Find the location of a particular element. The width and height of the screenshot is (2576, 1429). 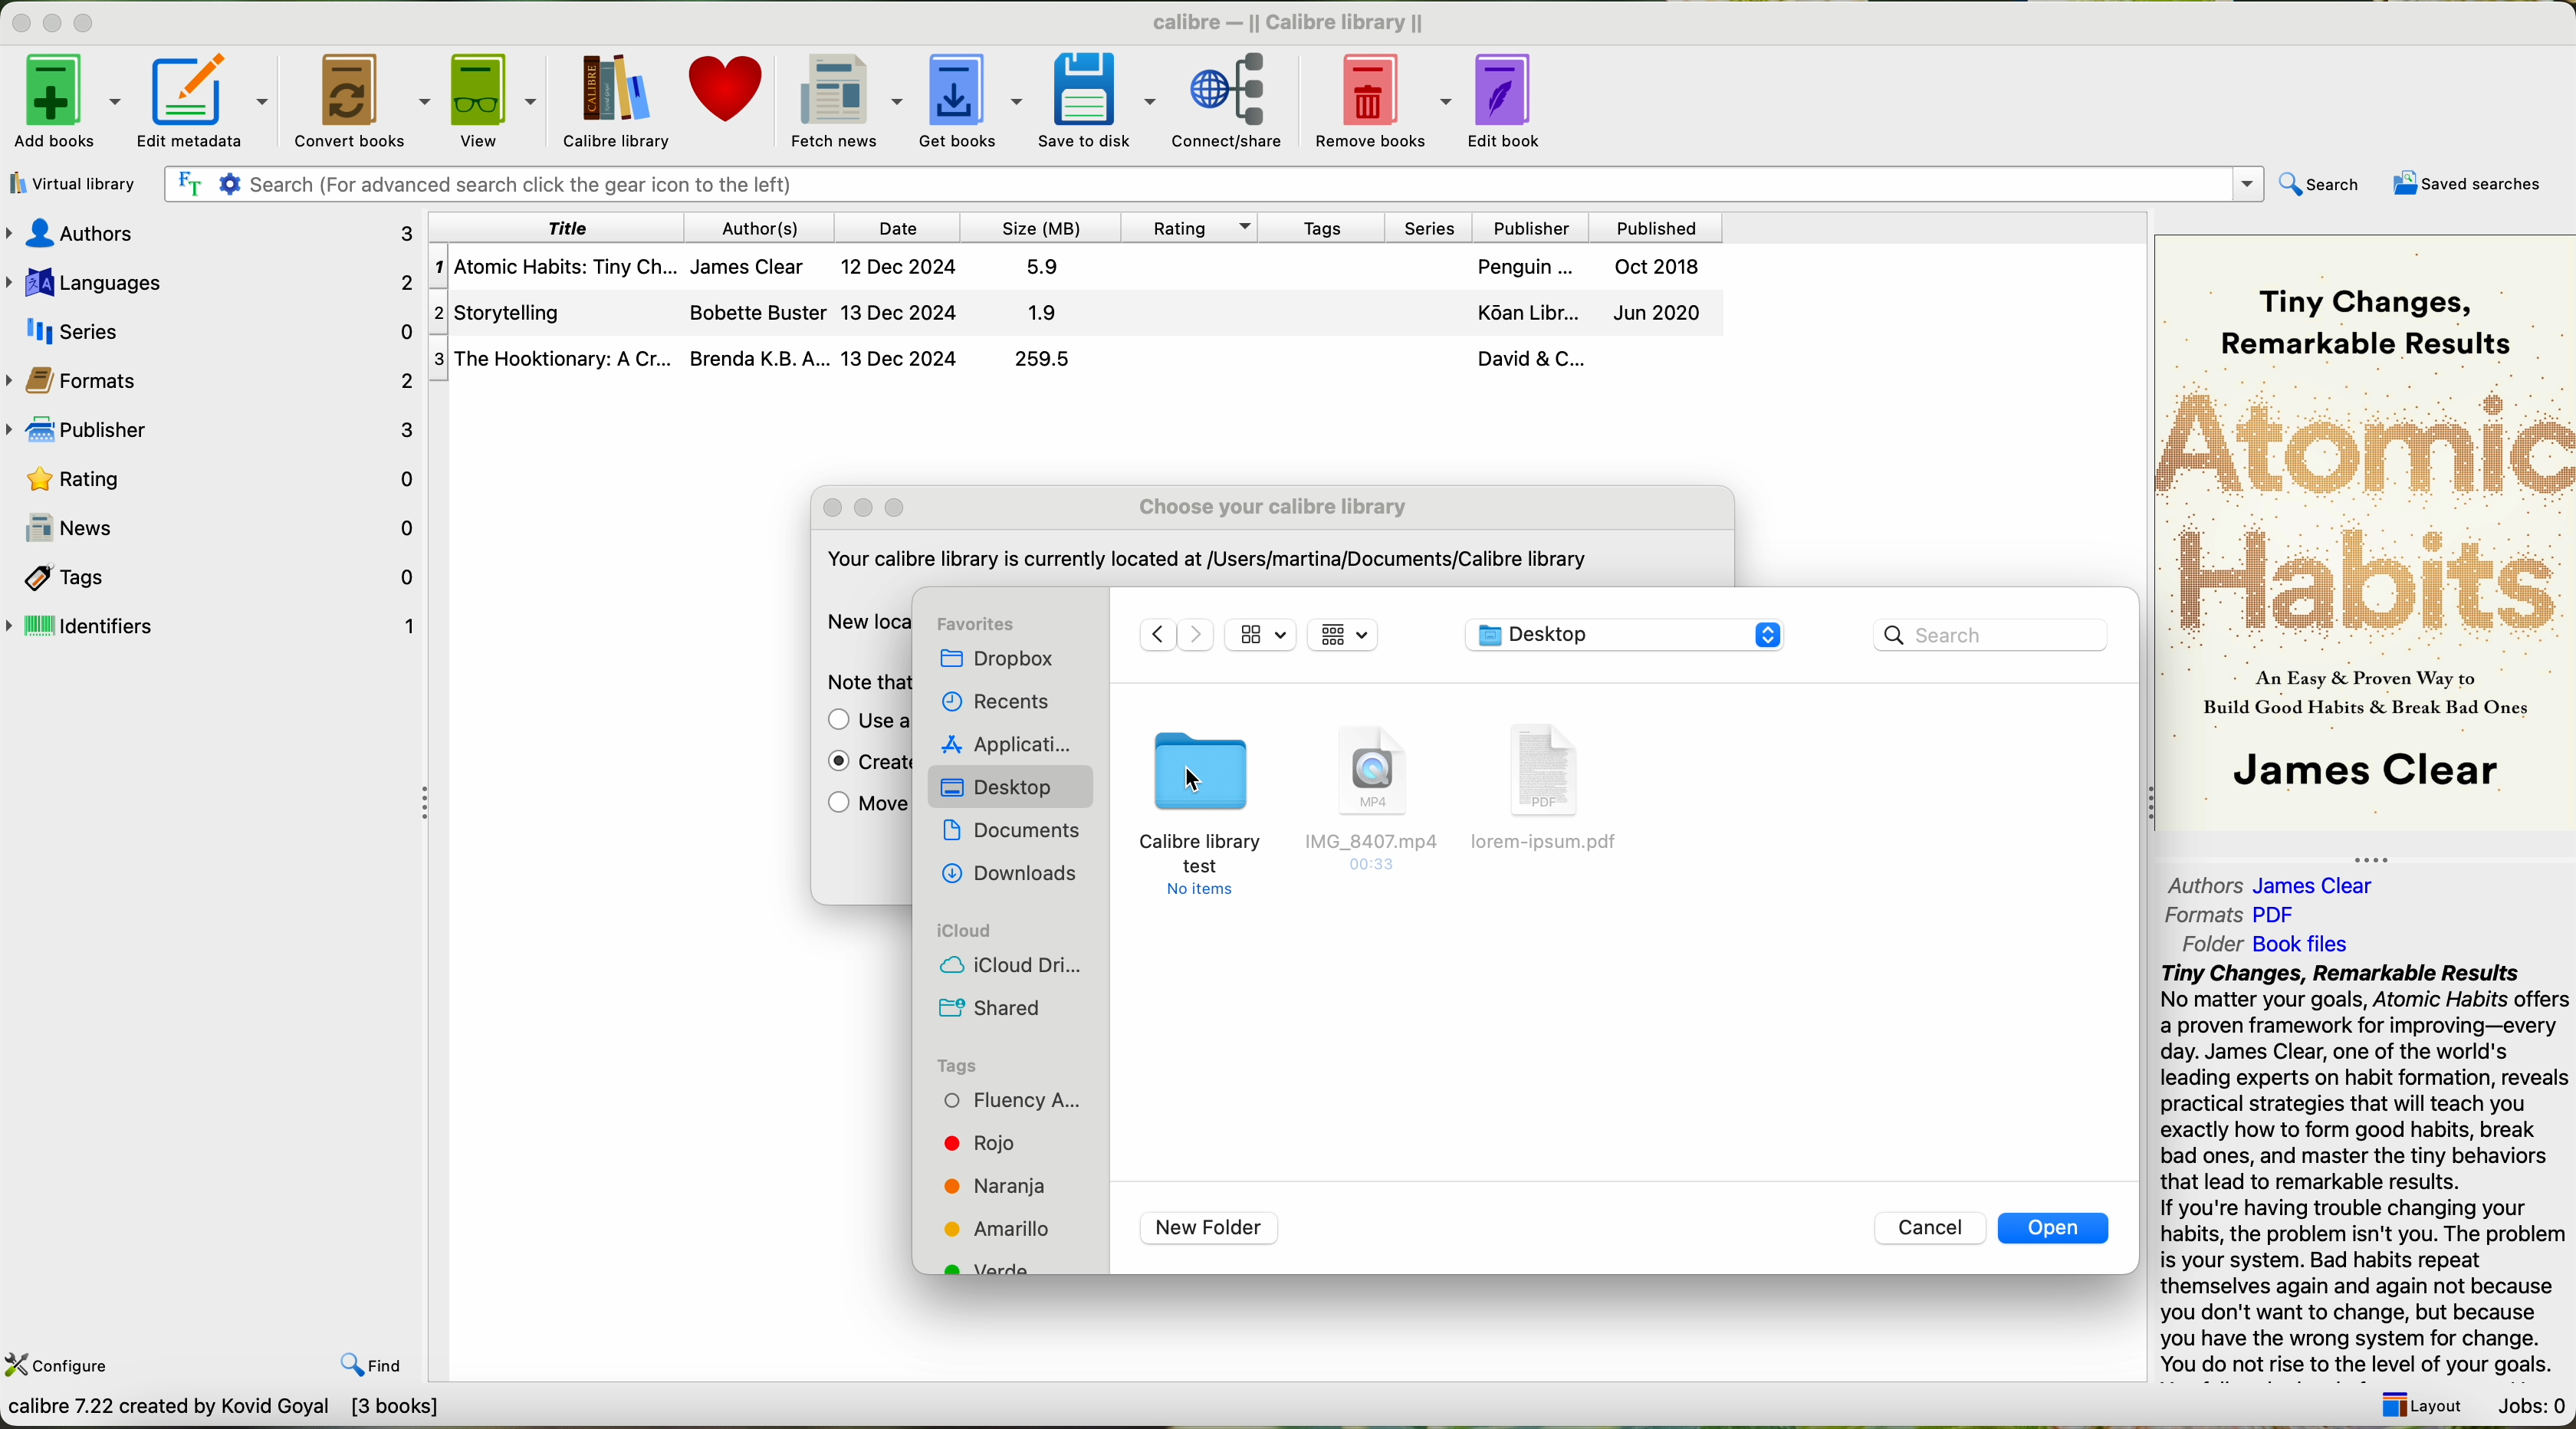

favorites is located at coordinates (977, 624).